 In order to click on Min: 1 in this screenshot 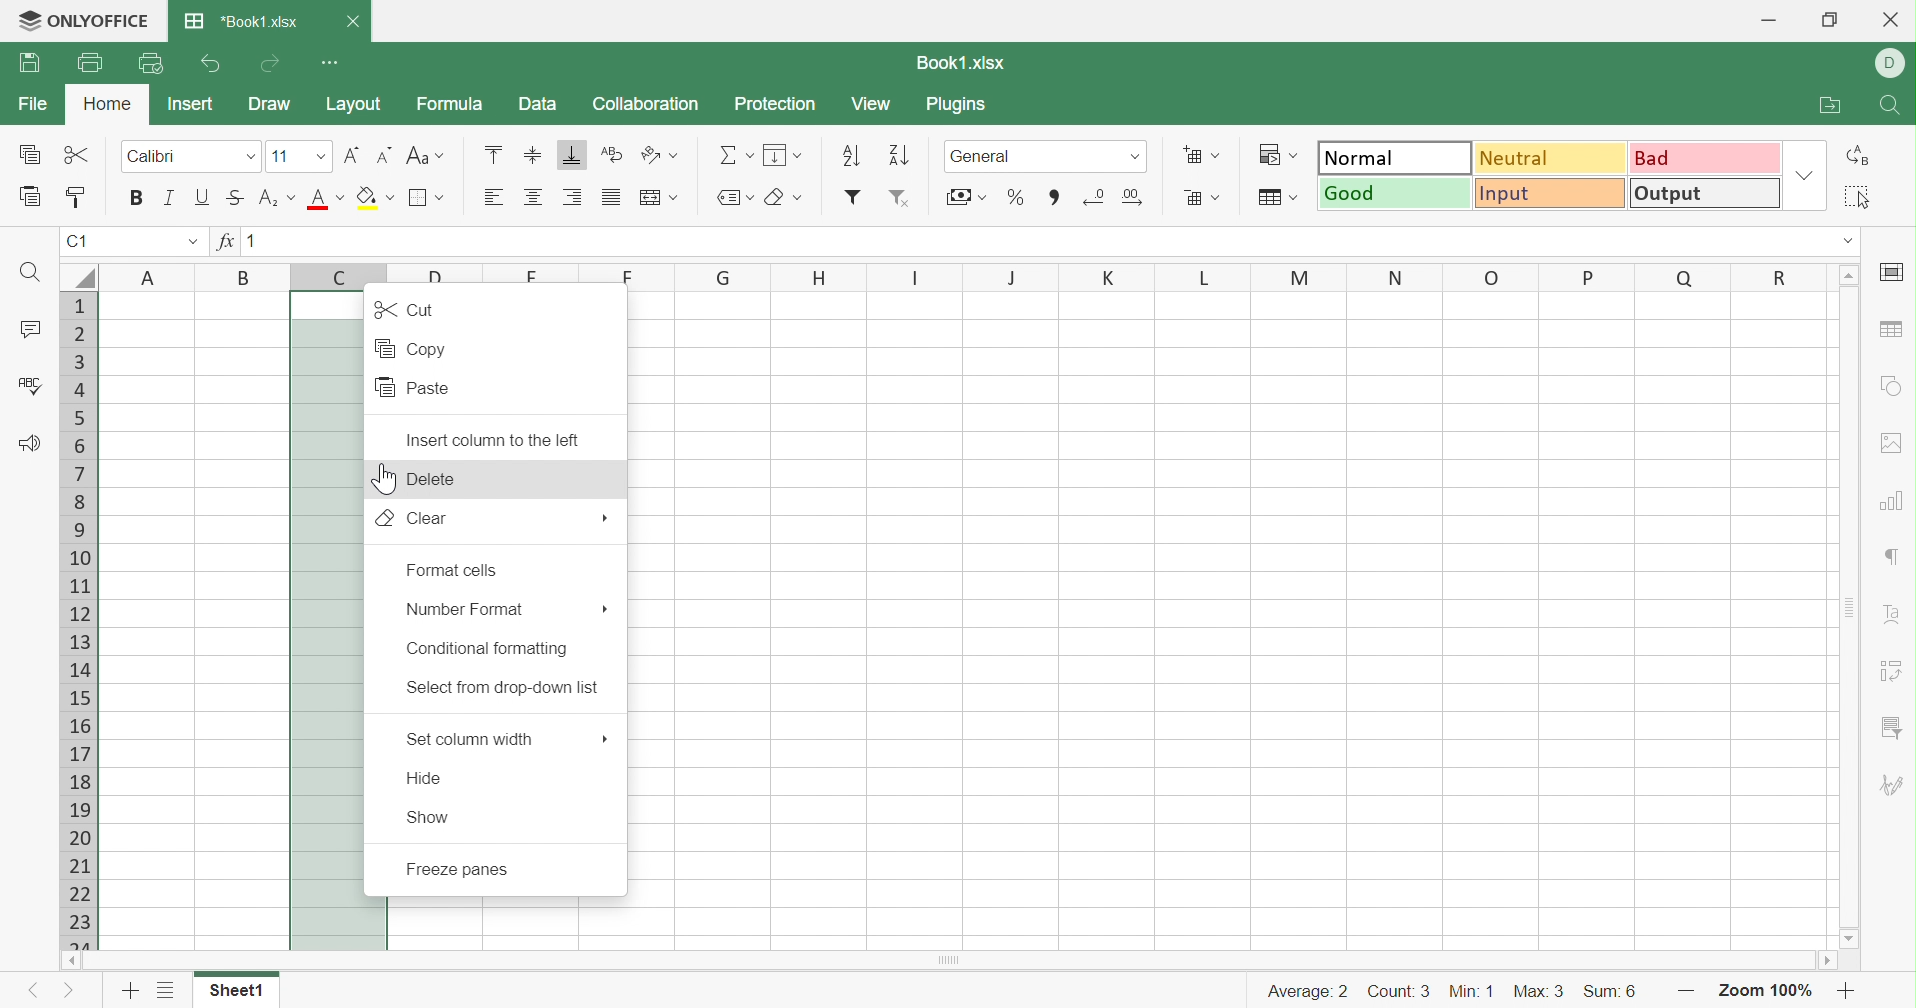, I will do `click(1471, 989)`.